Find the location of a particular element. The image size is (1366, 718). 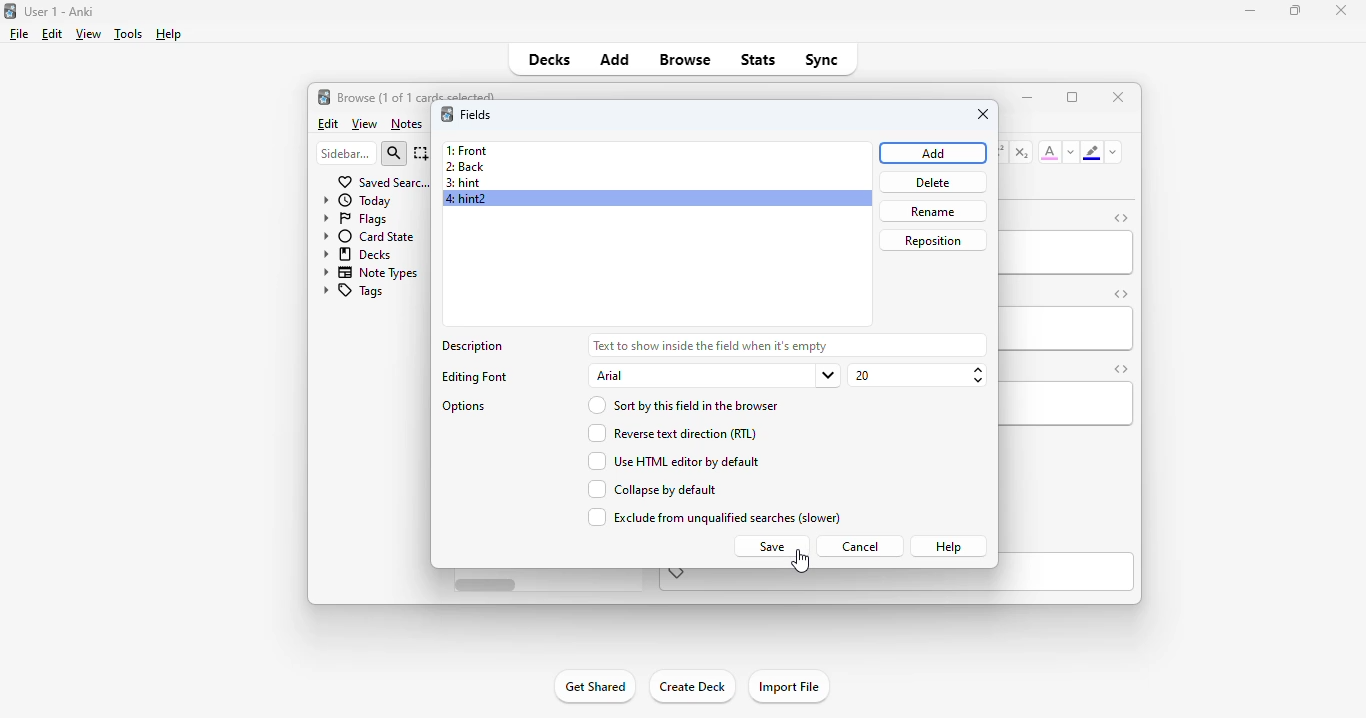

search is located at coordinates (394, 154).